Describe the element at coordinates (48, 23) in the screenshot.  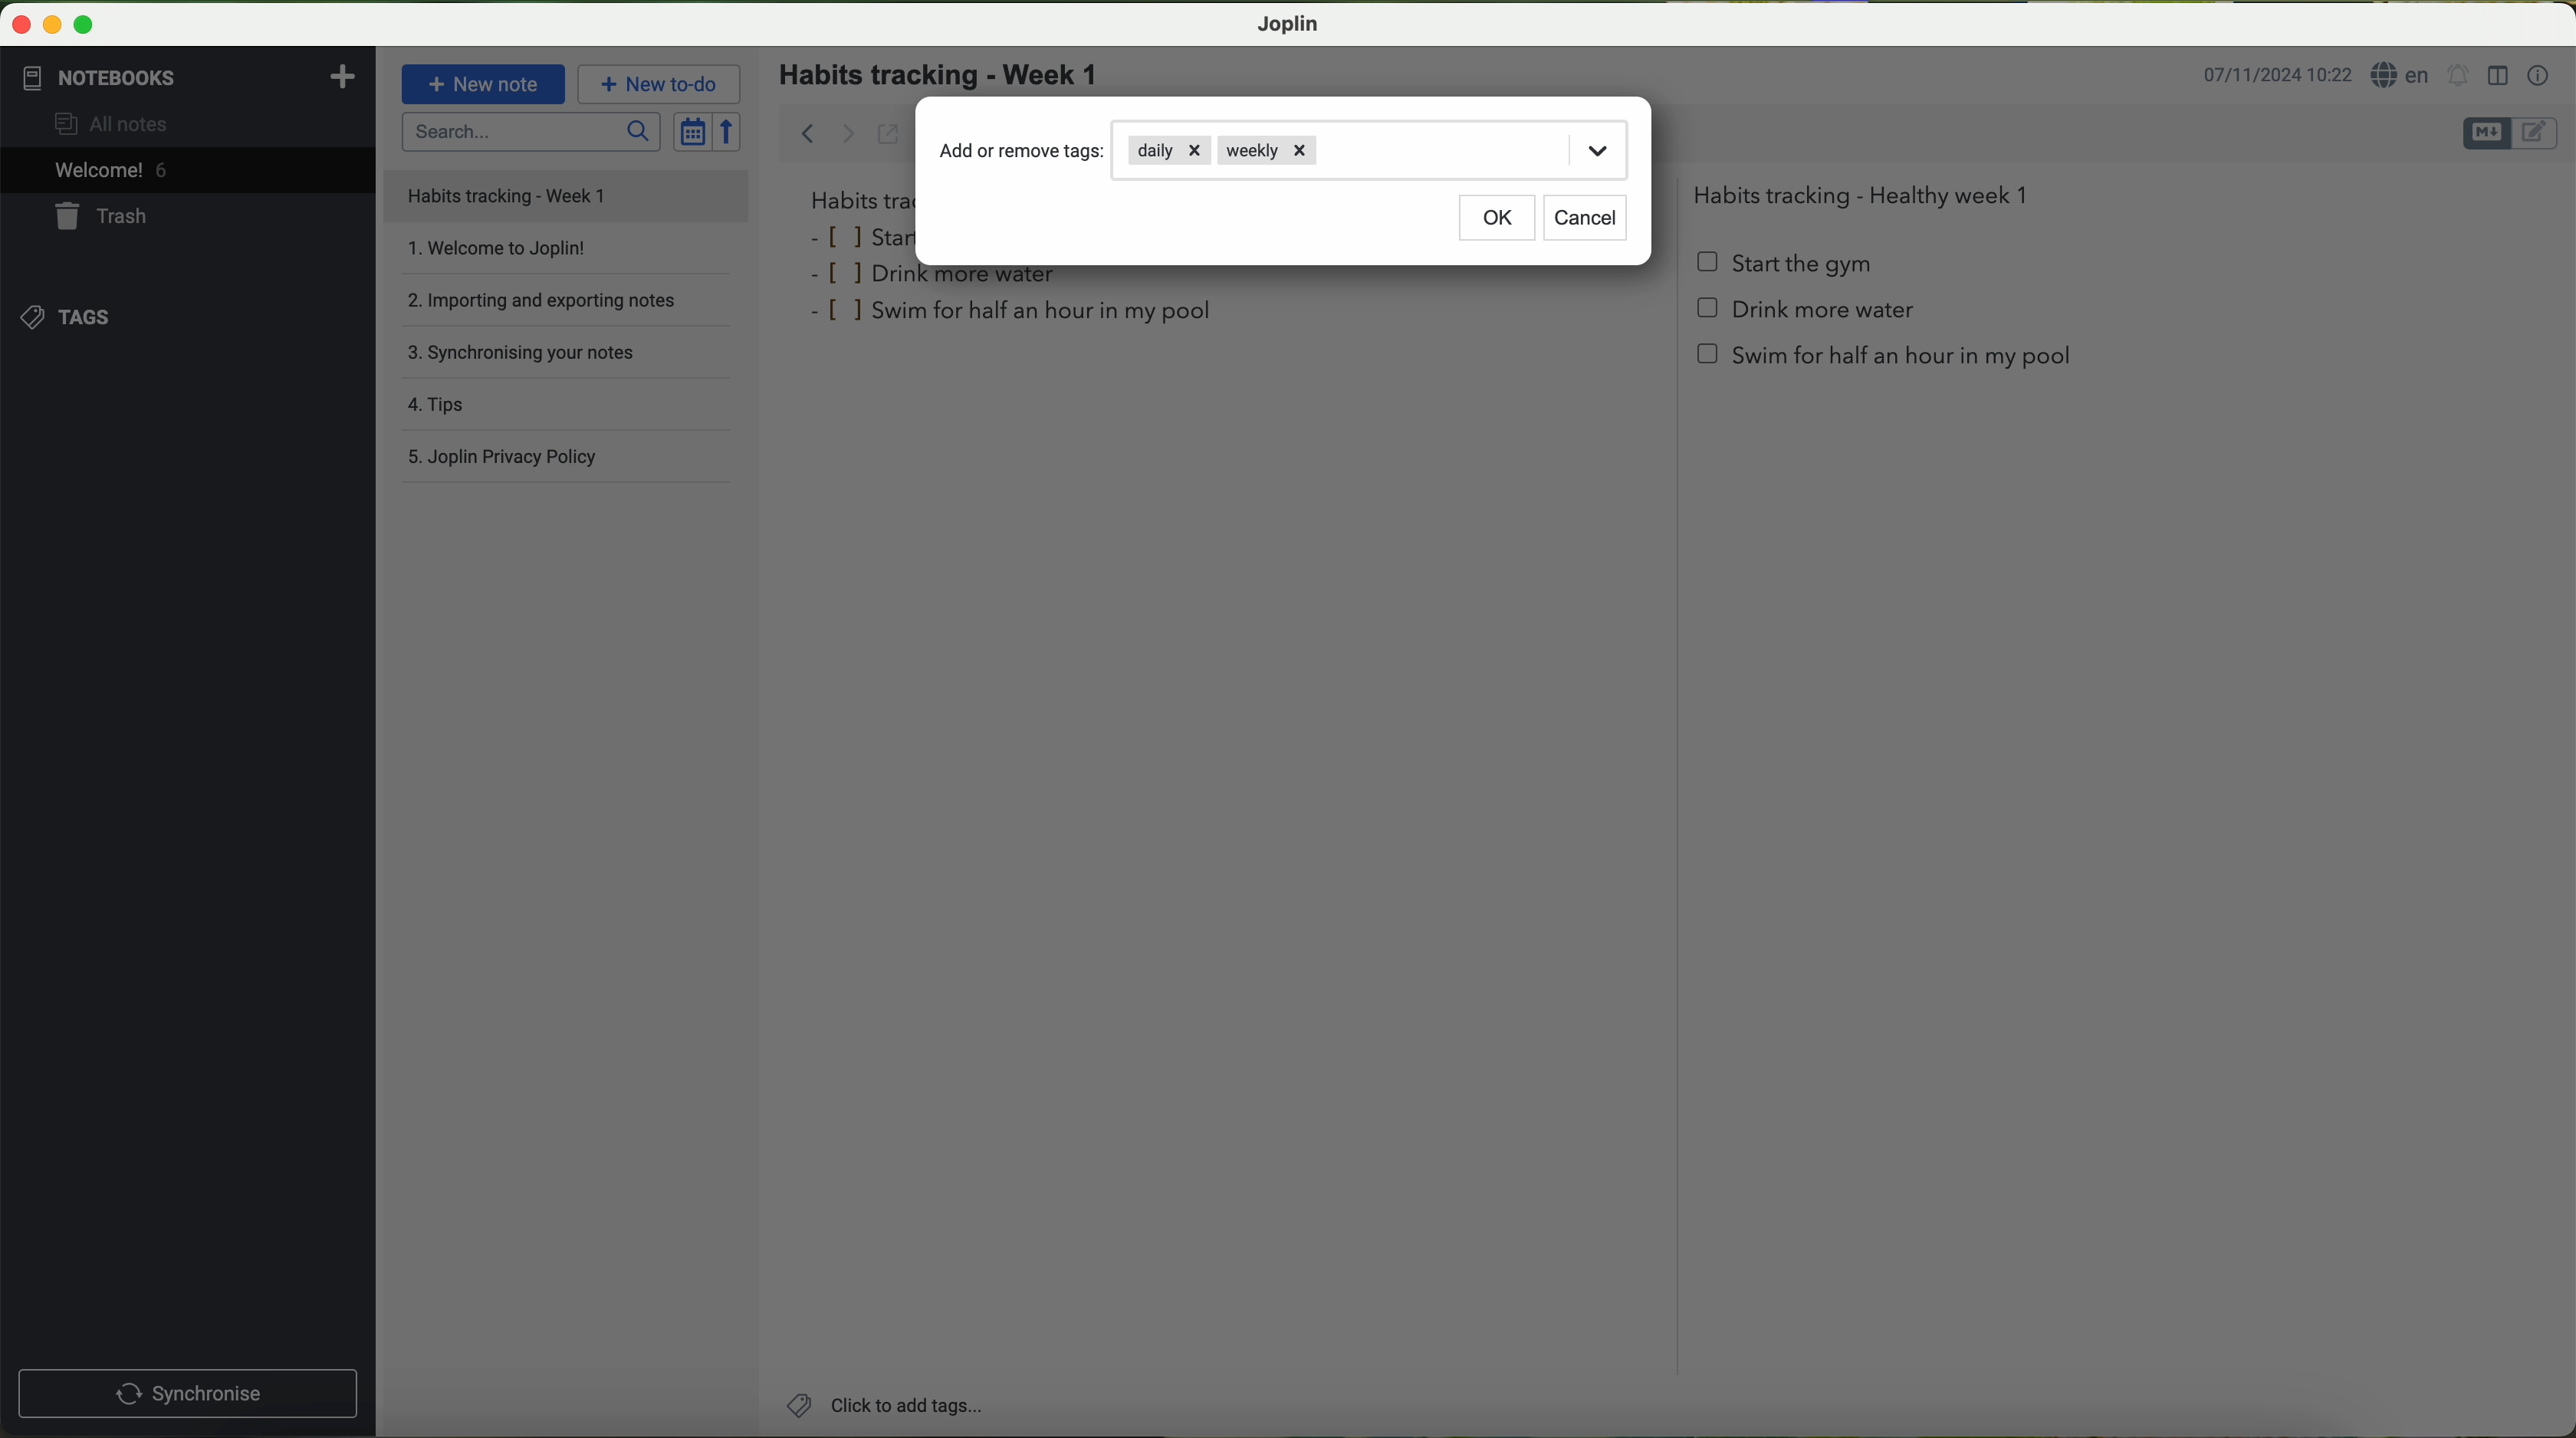
I see `minimize` at that location.